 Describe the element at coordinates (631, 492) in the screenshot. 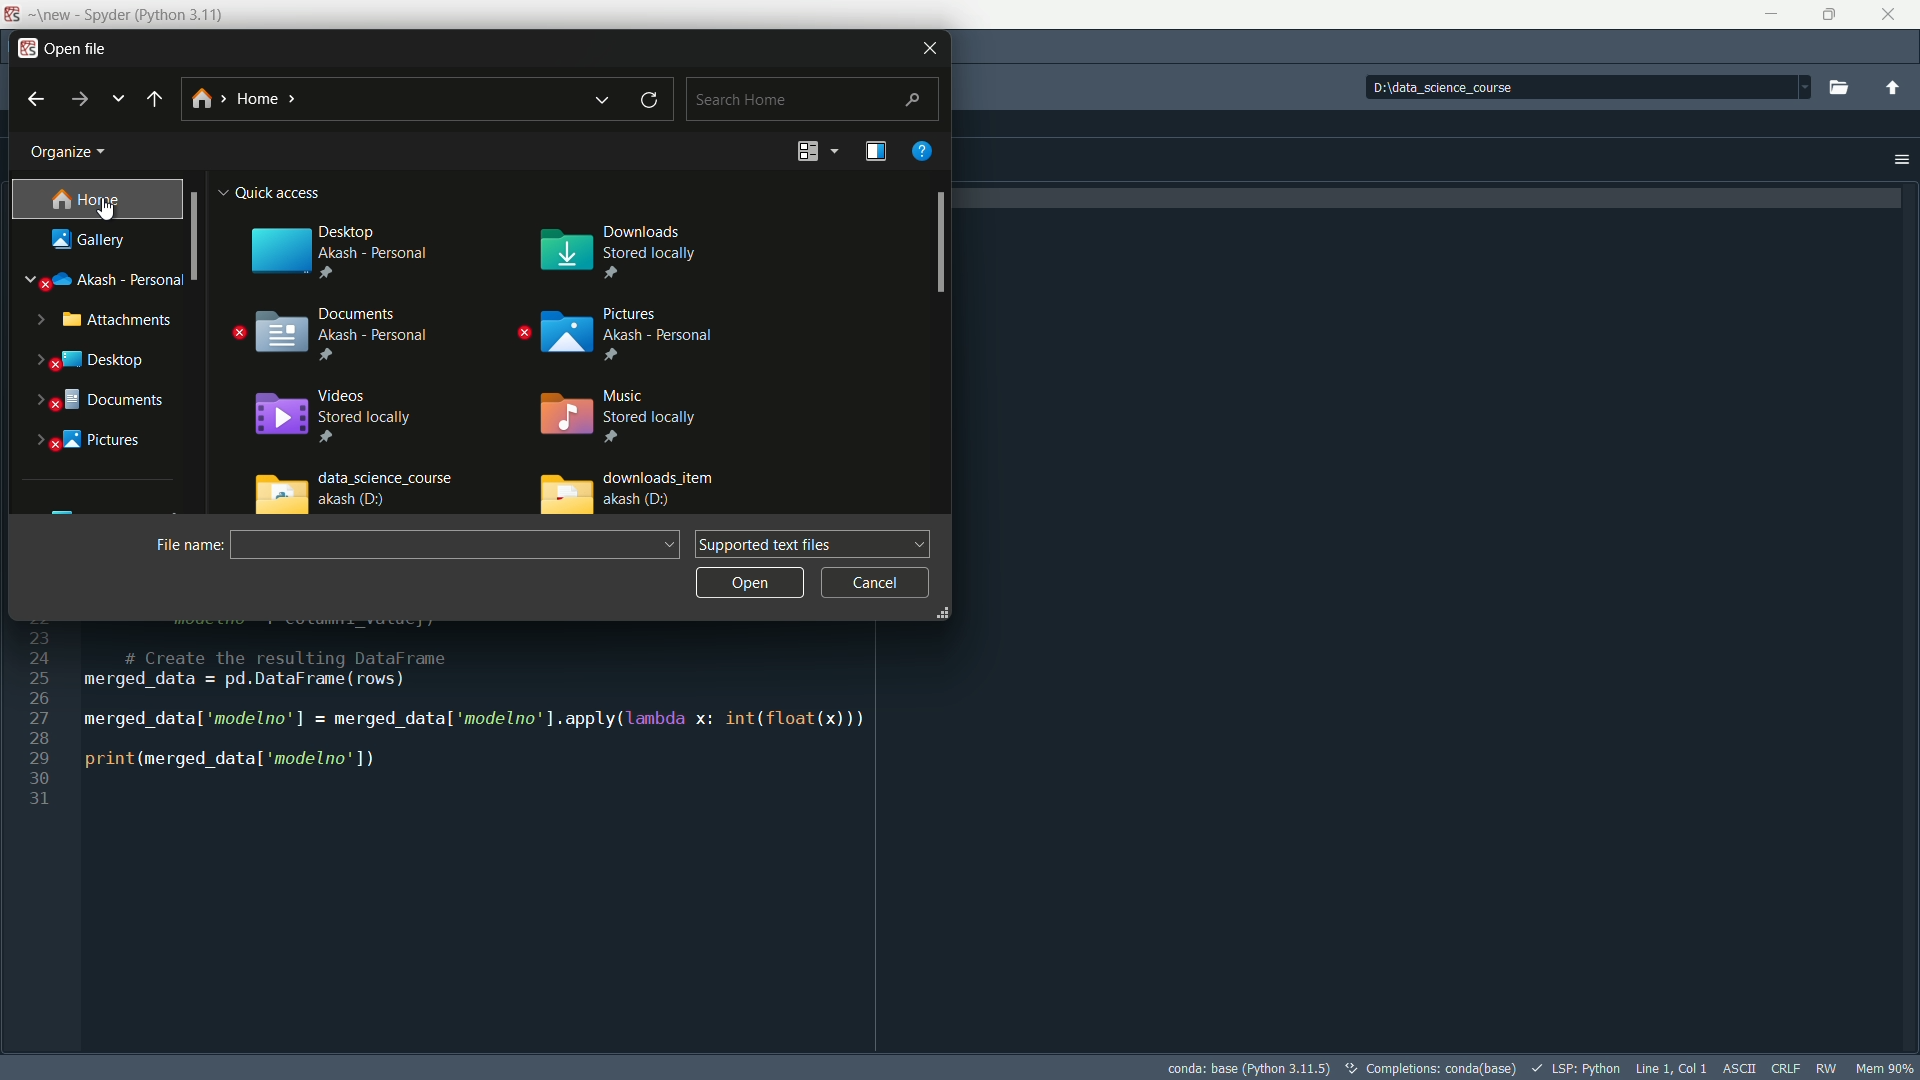

I see `download_items folder` at that location.